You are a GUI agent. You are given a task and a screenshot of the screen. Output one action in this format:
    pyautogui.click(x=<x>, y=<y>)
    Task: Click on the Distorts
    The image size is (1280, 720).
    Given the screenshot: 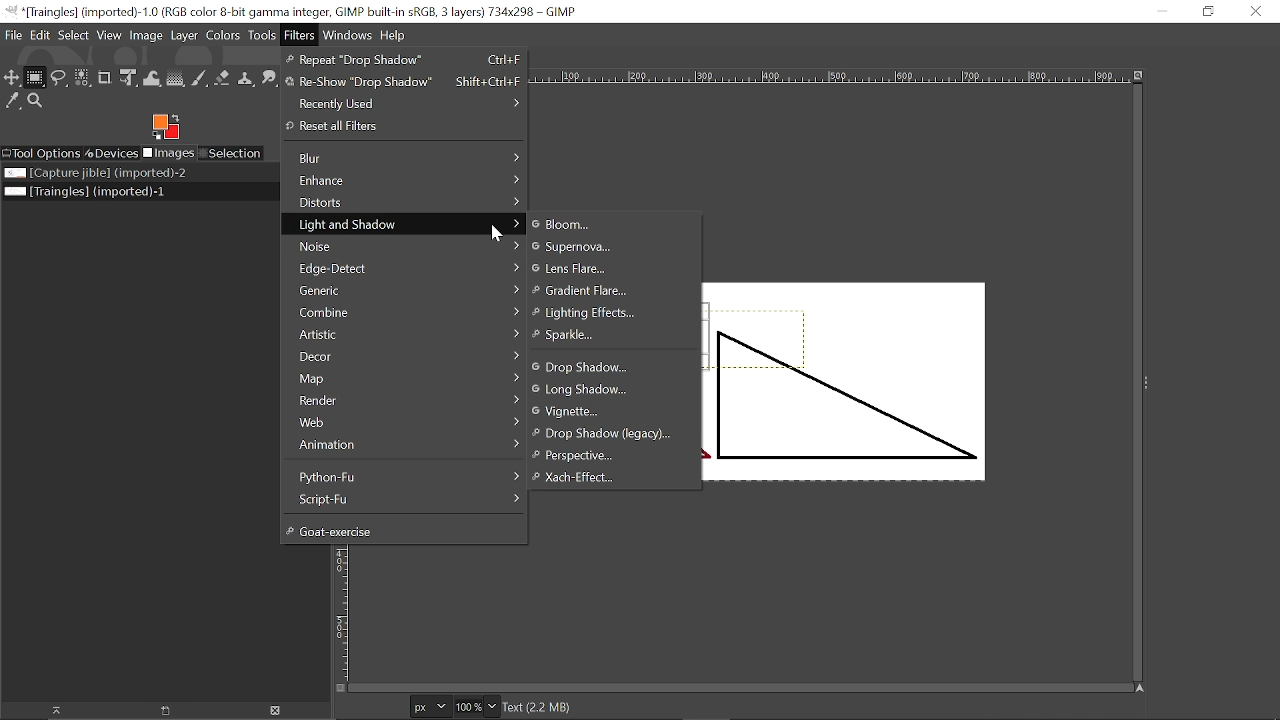 What is the action you would take?
    pyautogui.click(x=410, y=202)
    